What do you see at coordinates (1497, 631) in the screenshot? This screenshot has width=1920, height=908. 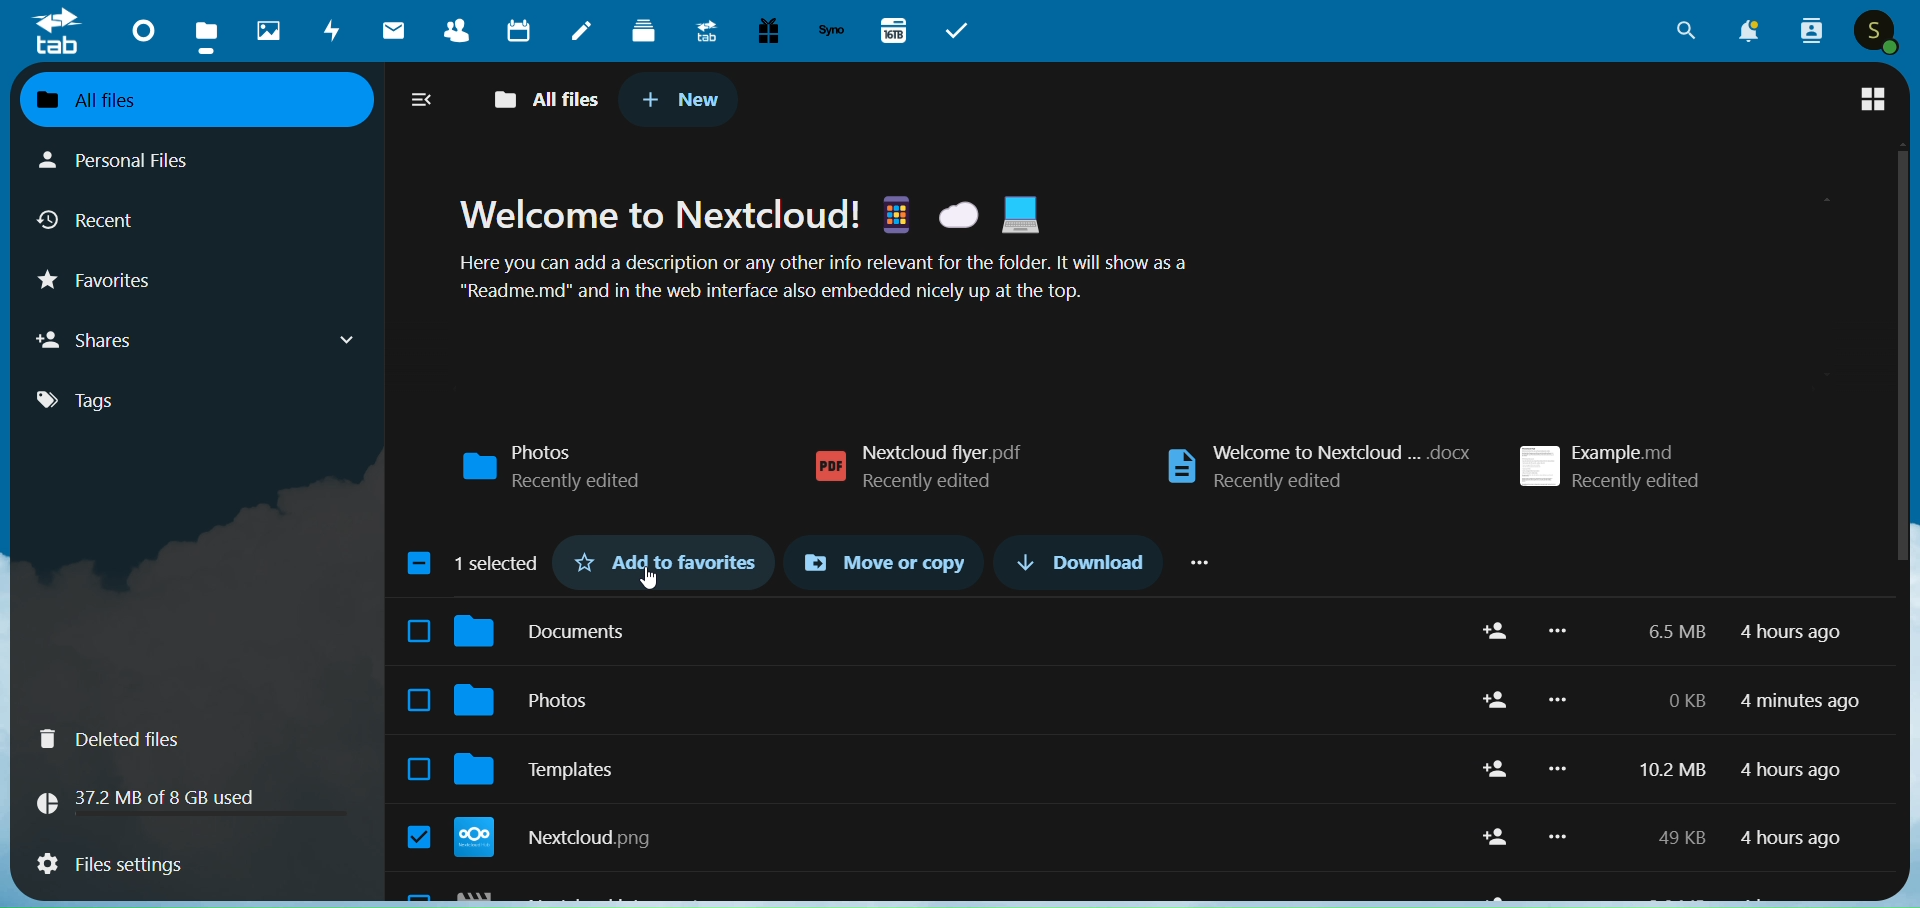 I see `Add` at bounding box center [1497, 631].